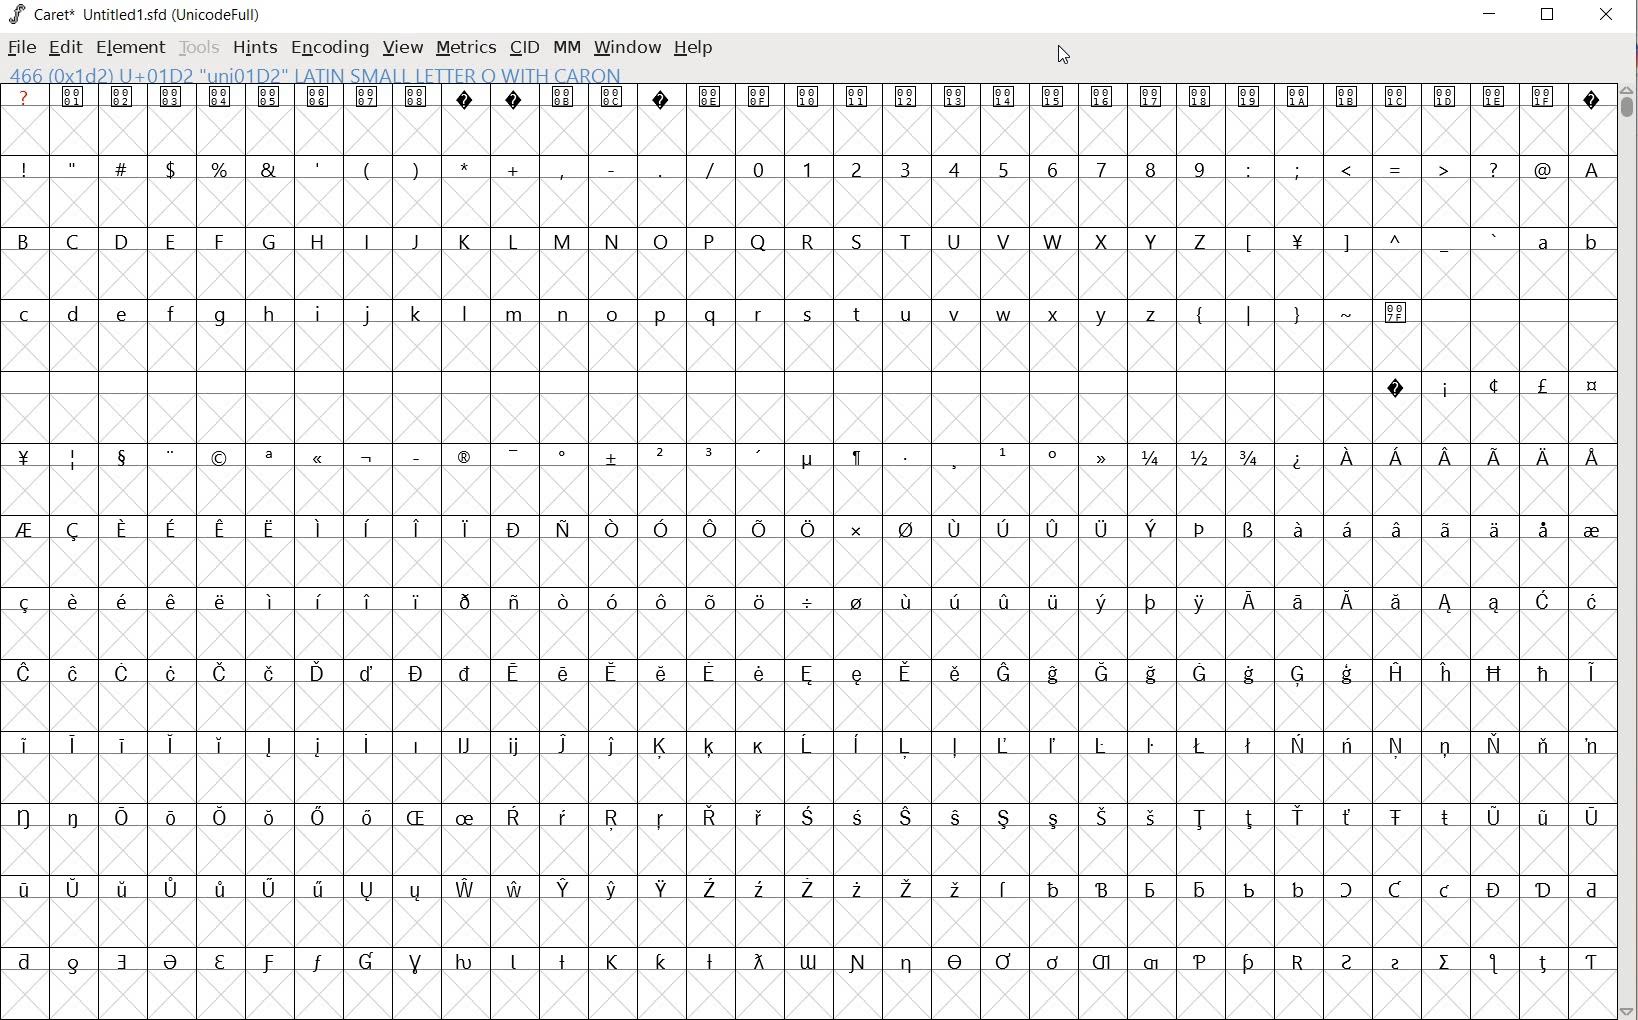 Image resolution: width=1638 pixels, height=1020 pixels. I want to click on CLOSE, so click(1604, 16).